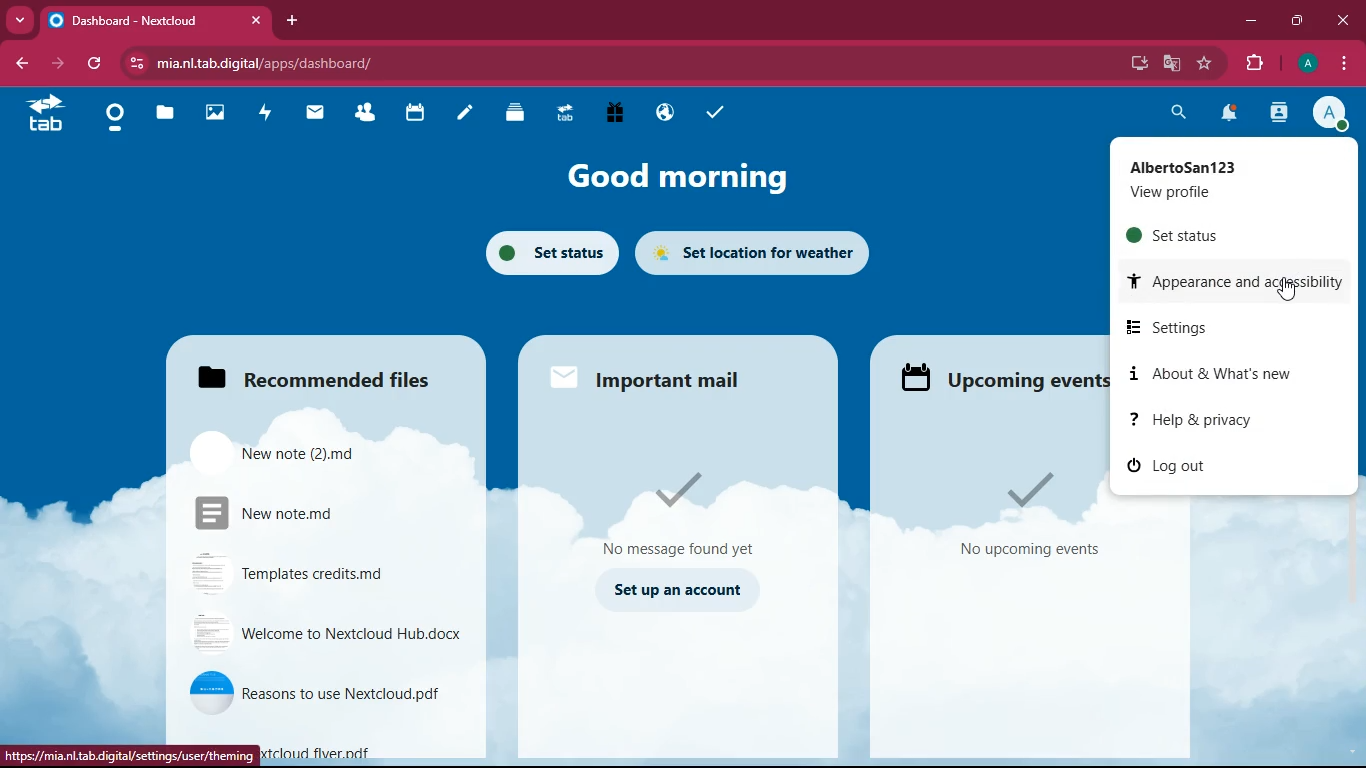 The image size is (1366, 768). Describe the element at coordinates (283, 64) in the screenshot. I see `url` at that location.